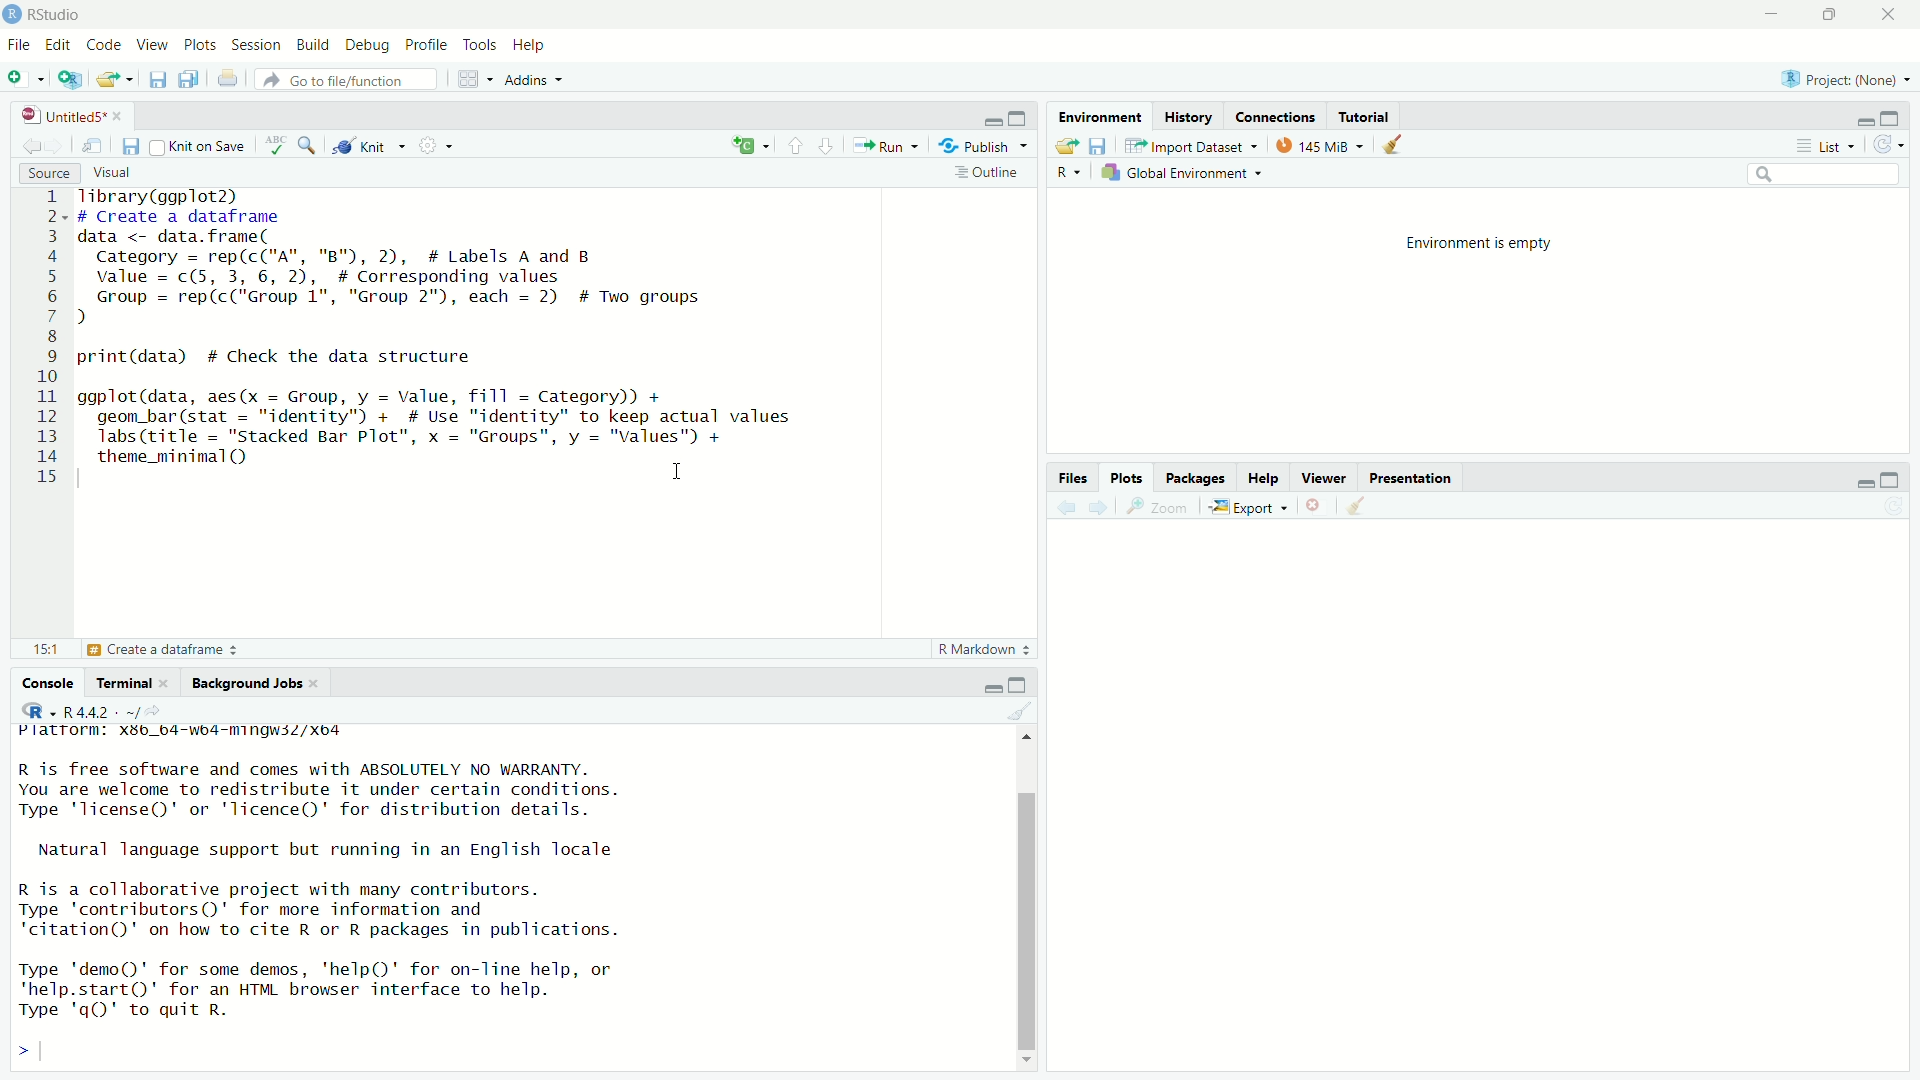 The height and width of the screenshot is (1080, 1920). Describe the element at coordinates (201, 145) in the screenshot. I see `Knit on Save` at that location.